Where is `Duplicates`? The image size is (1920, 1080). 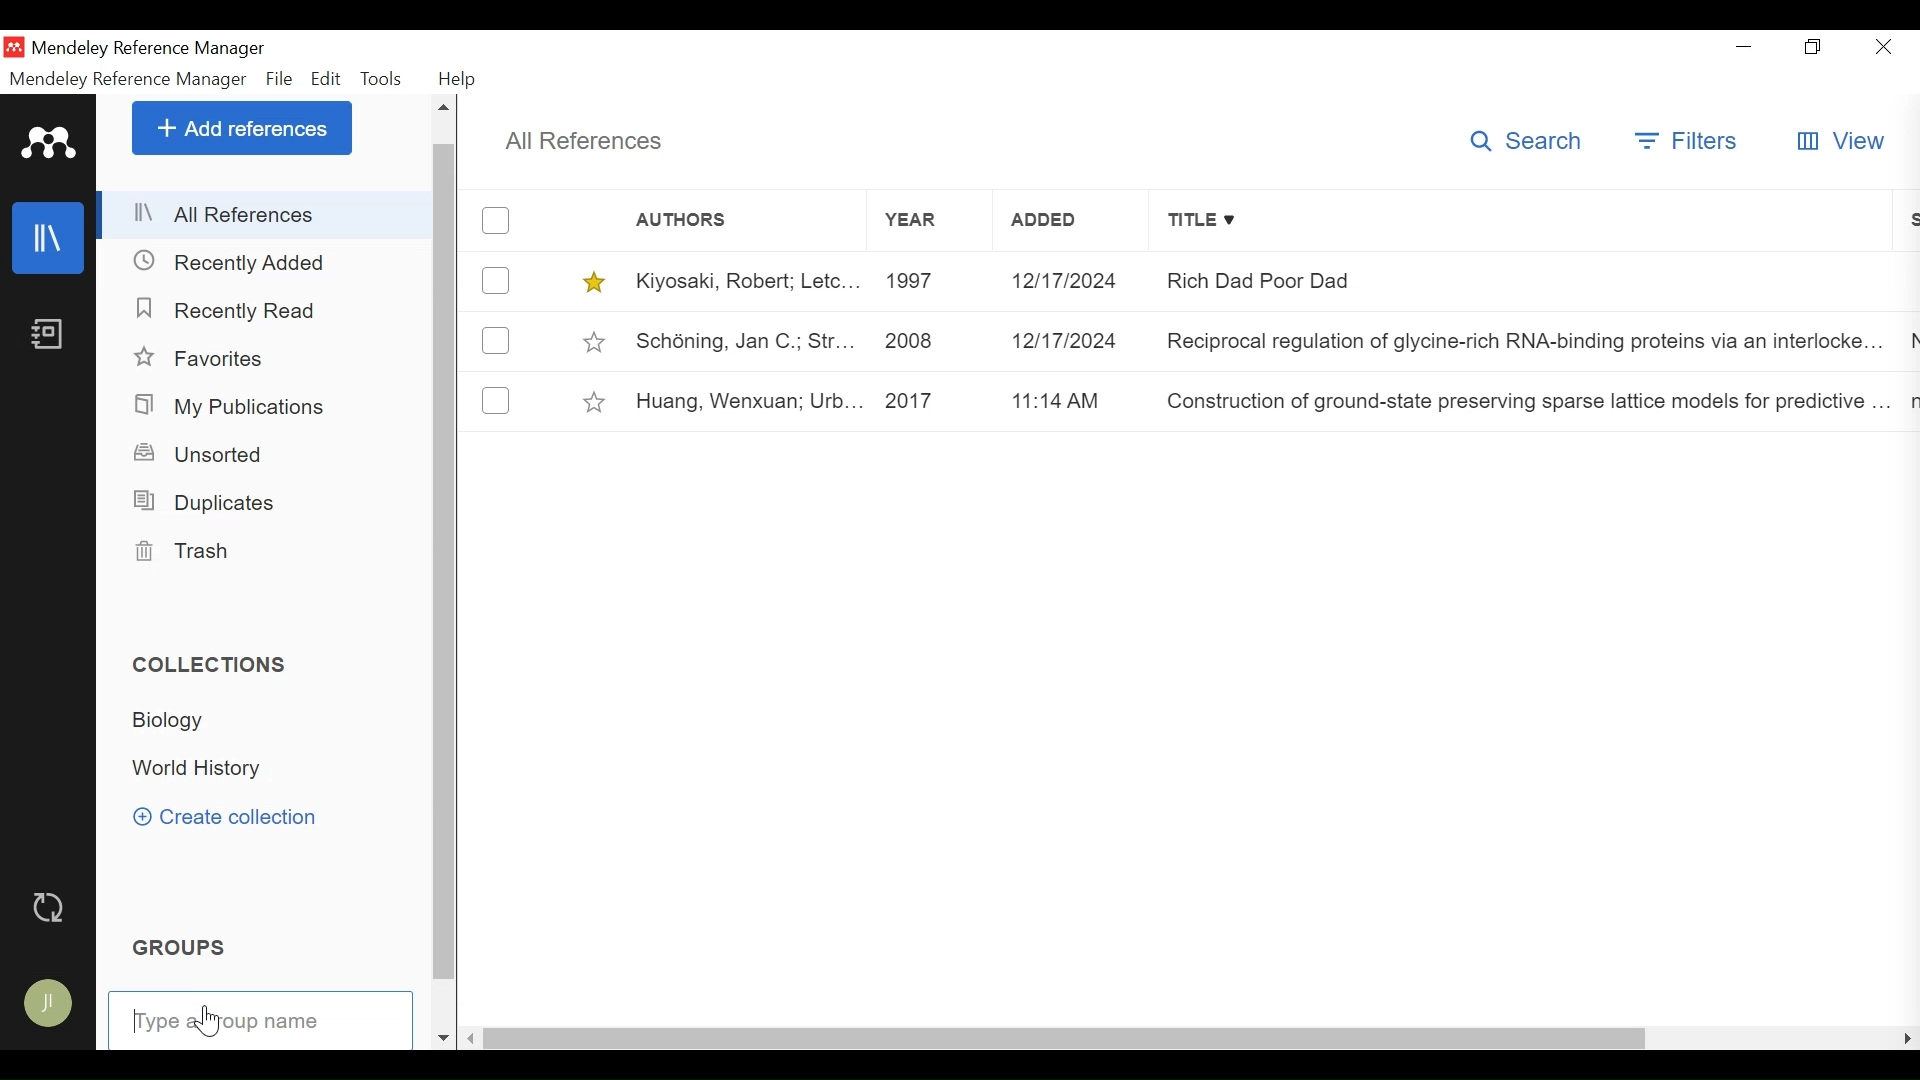 Duplicates is located at coordinates (206, 502).